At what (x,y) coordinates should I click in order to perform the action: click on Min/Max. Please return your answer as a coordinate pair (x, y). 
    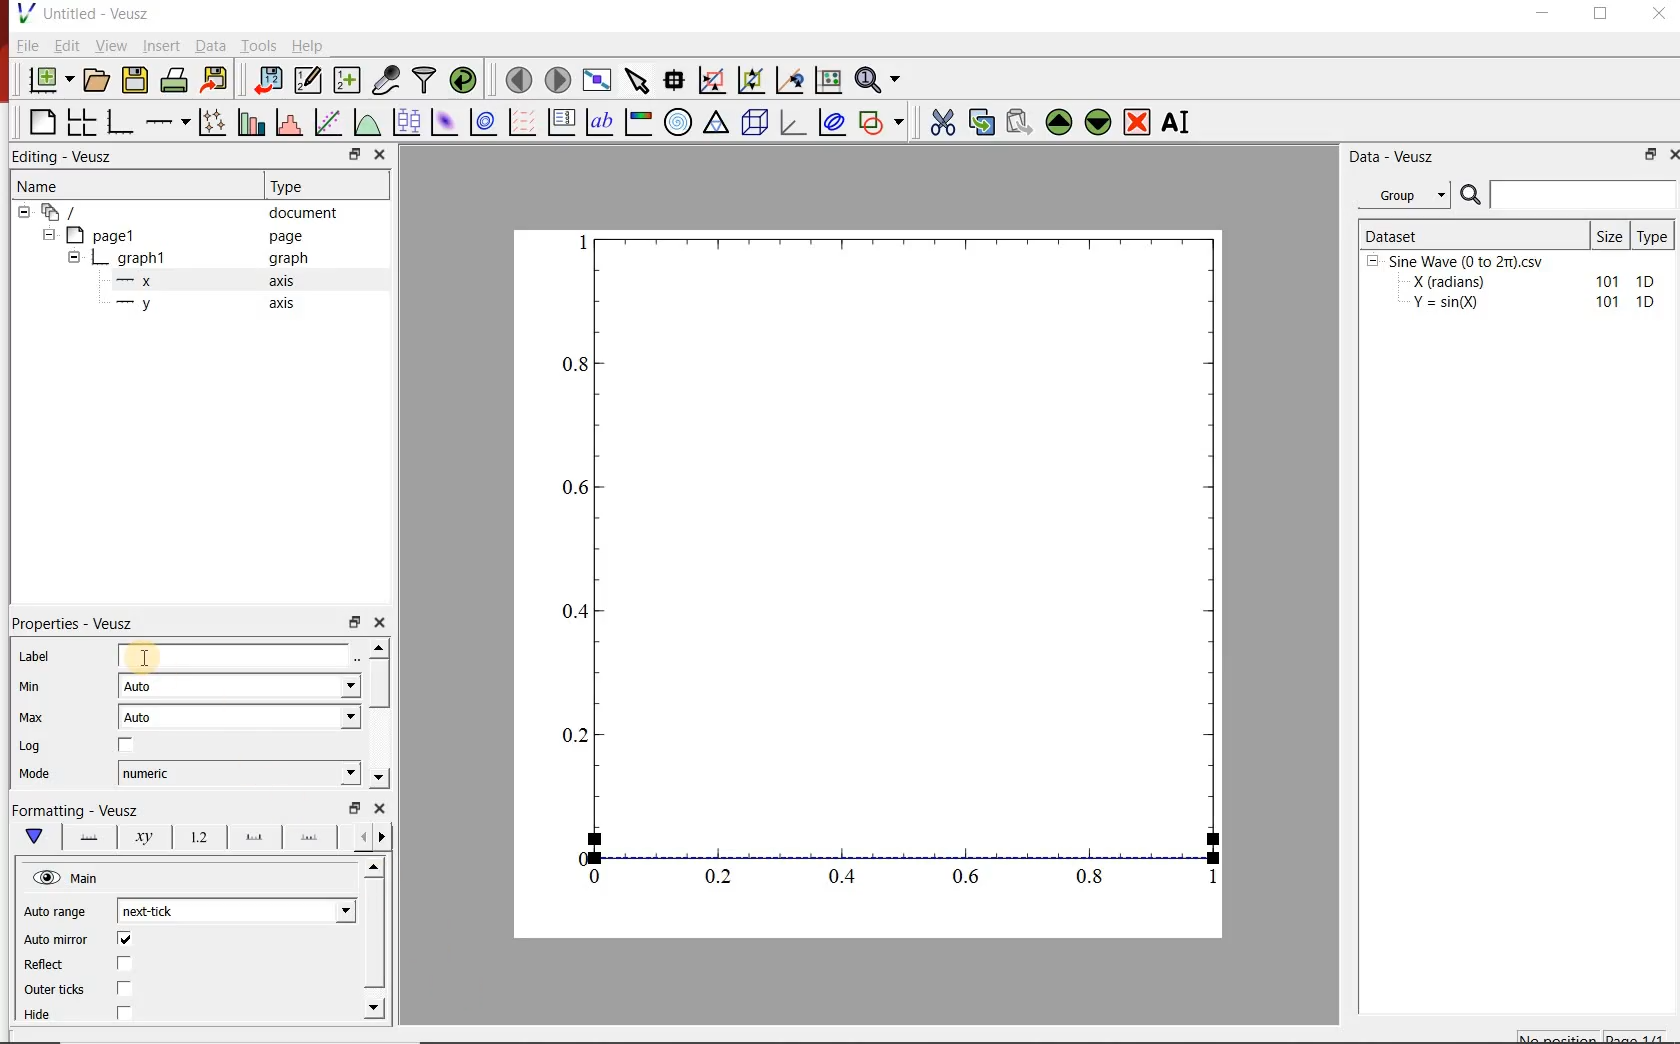
    Looking at the image, I should click on (1647, 156).